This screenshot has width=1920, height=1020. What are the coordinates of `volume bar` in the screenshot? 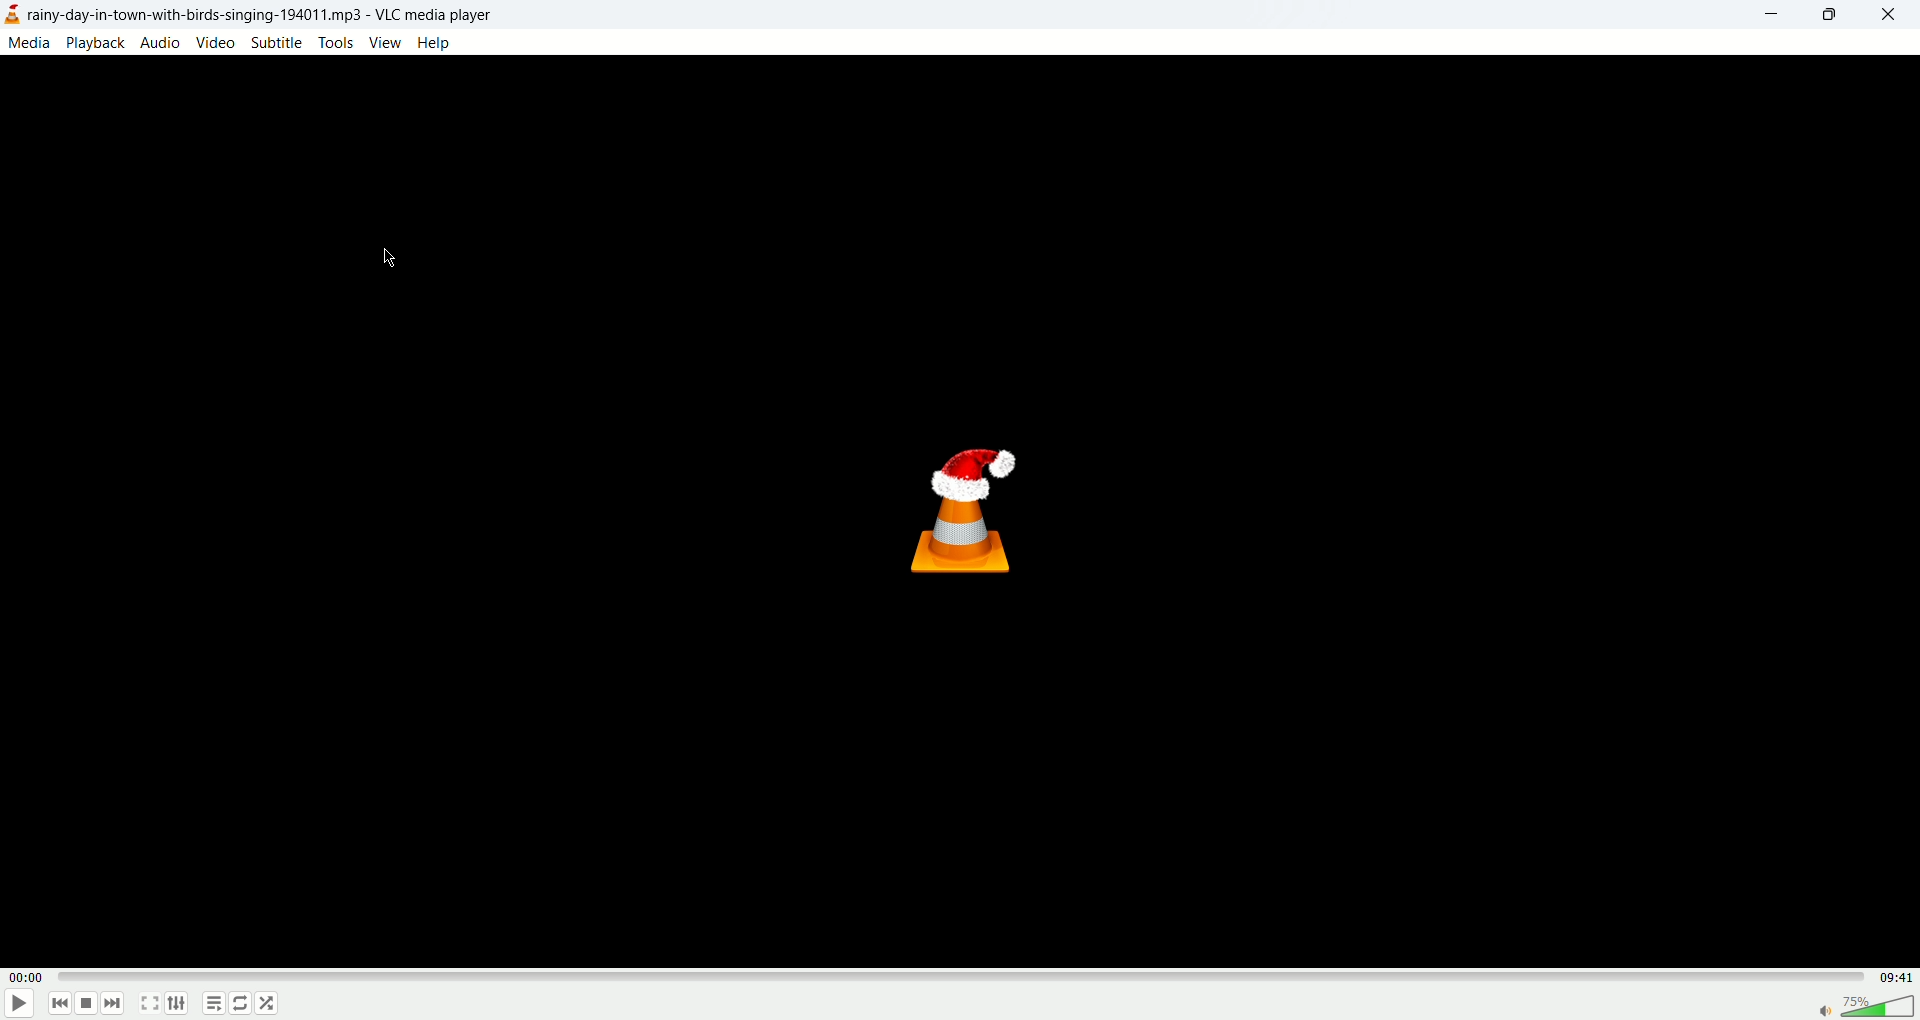 It's located at (1864, 1008).